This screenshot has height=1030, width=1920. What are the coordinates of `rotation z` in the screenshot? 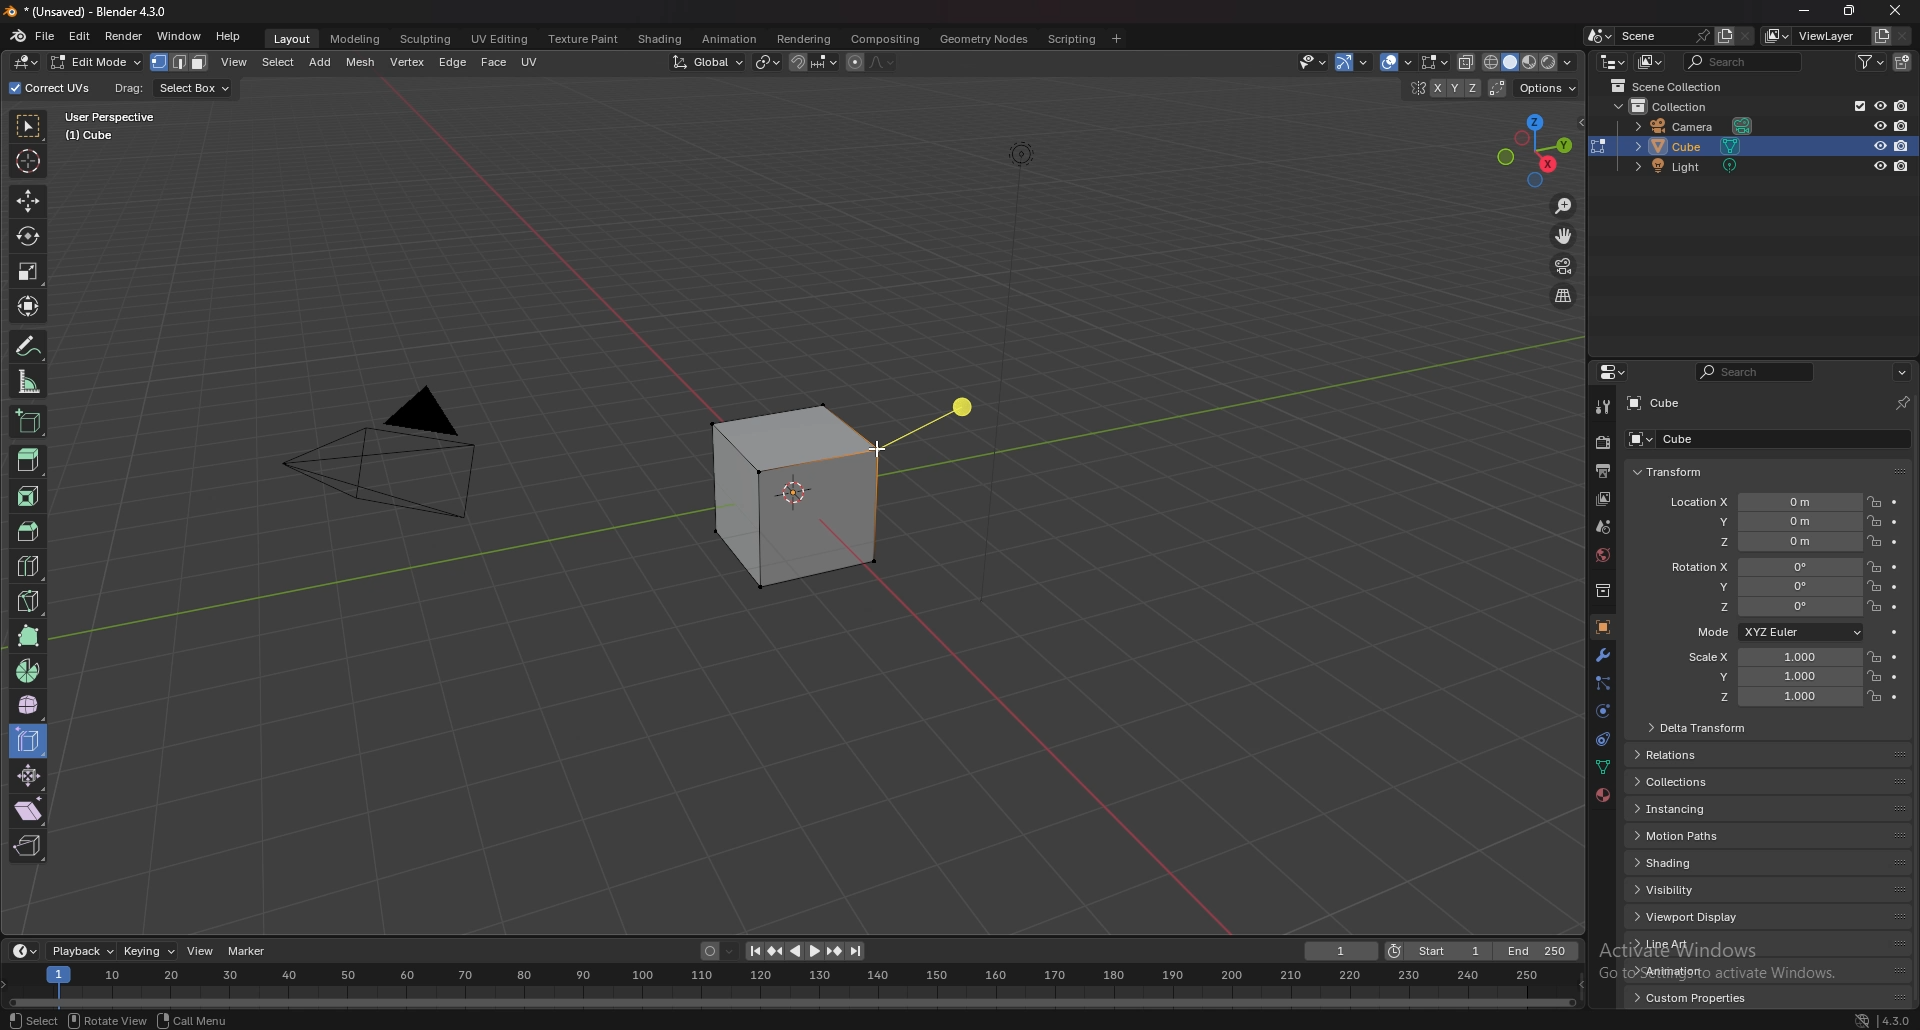 It's located at (1772, 608).